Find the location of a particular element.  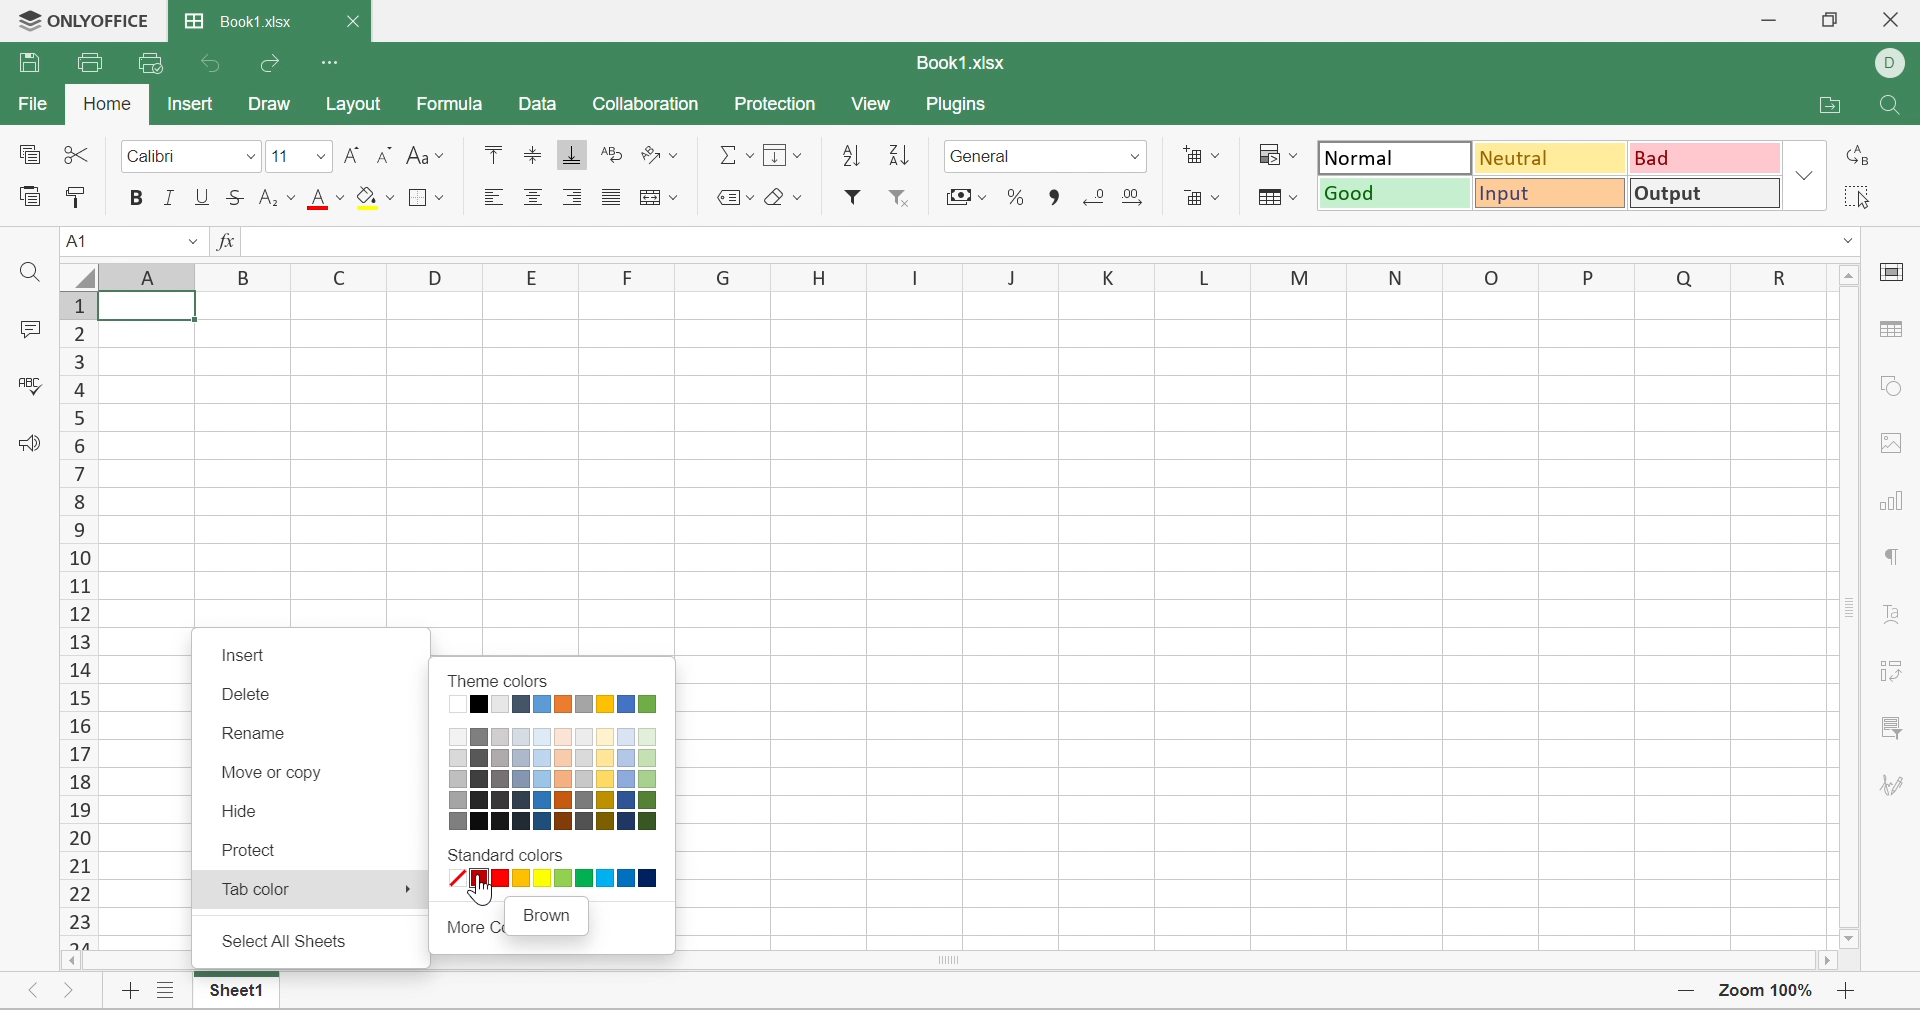

Scroll down is located at coordinates (1849, 941).